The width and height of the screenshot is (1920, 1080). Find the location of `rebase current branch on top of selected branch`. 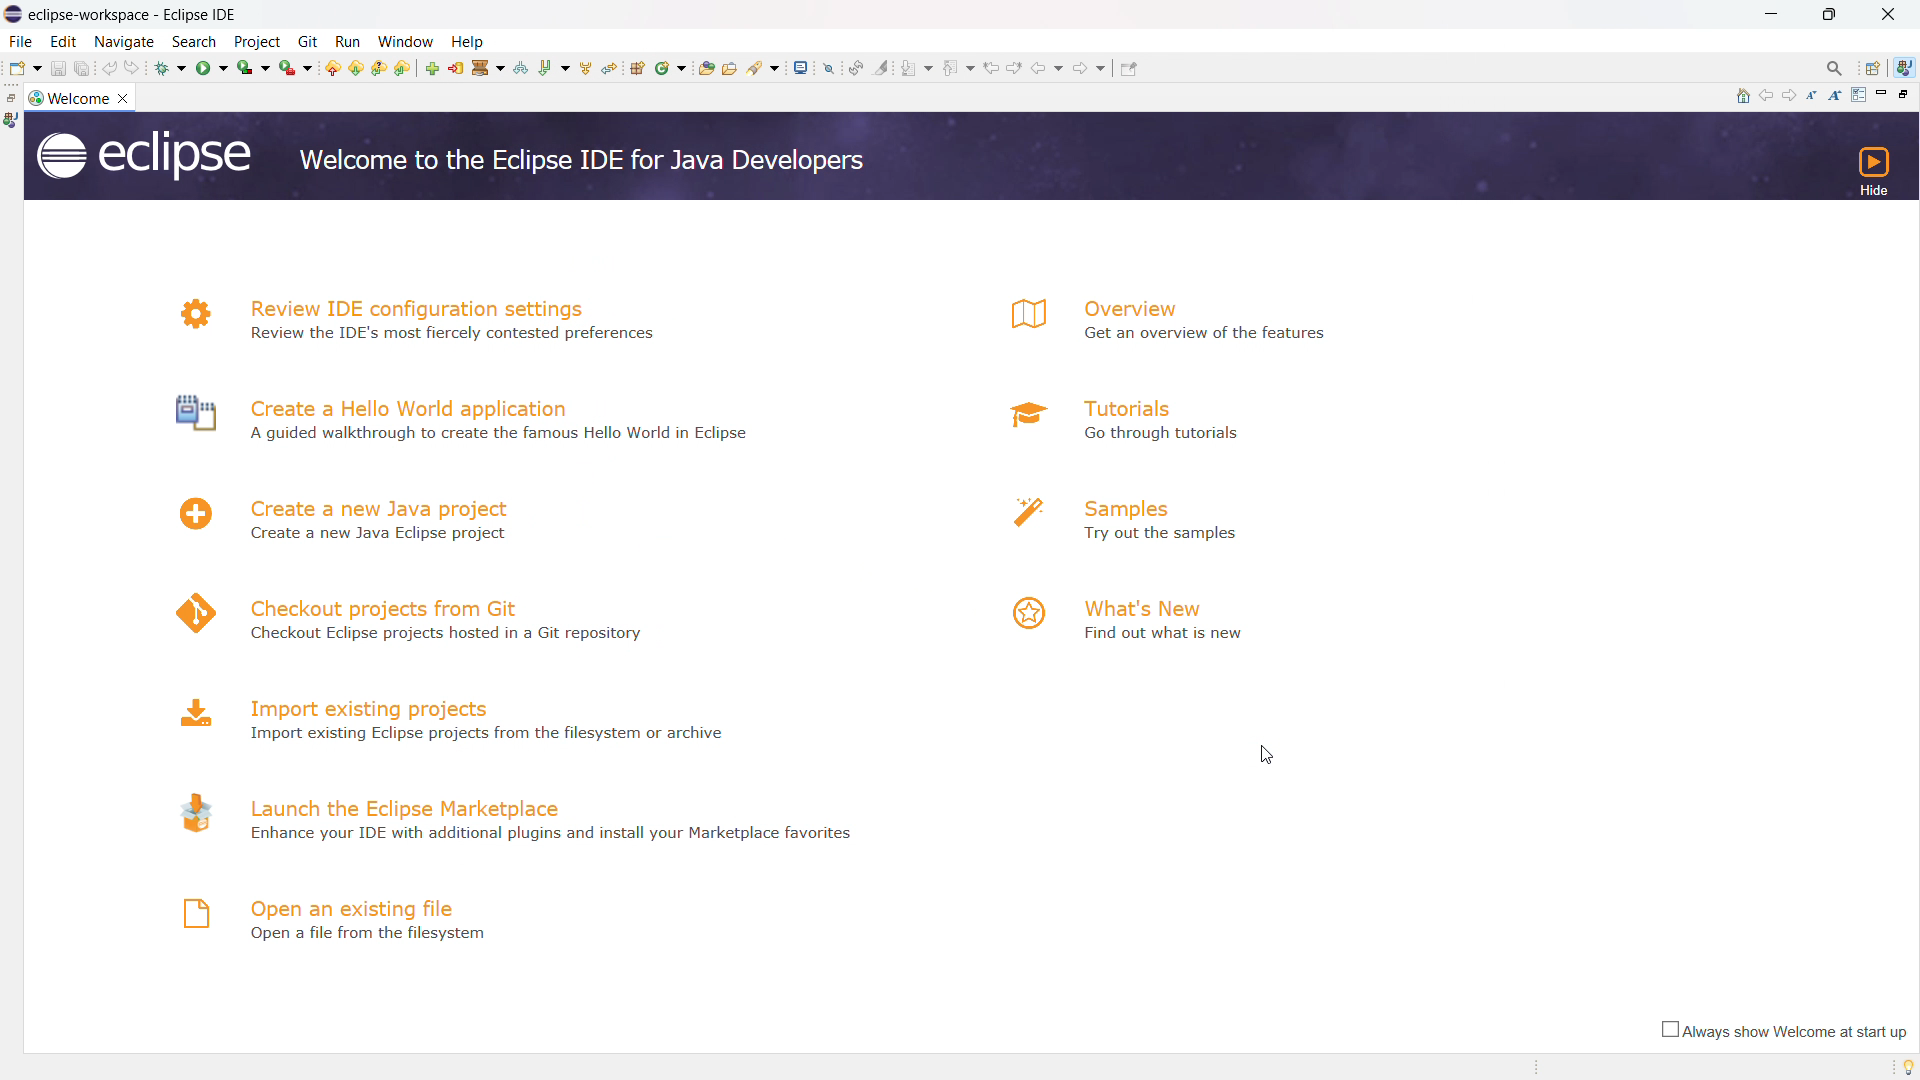

rebase current branch on top of selected branch is located at coordinates (553, 67).